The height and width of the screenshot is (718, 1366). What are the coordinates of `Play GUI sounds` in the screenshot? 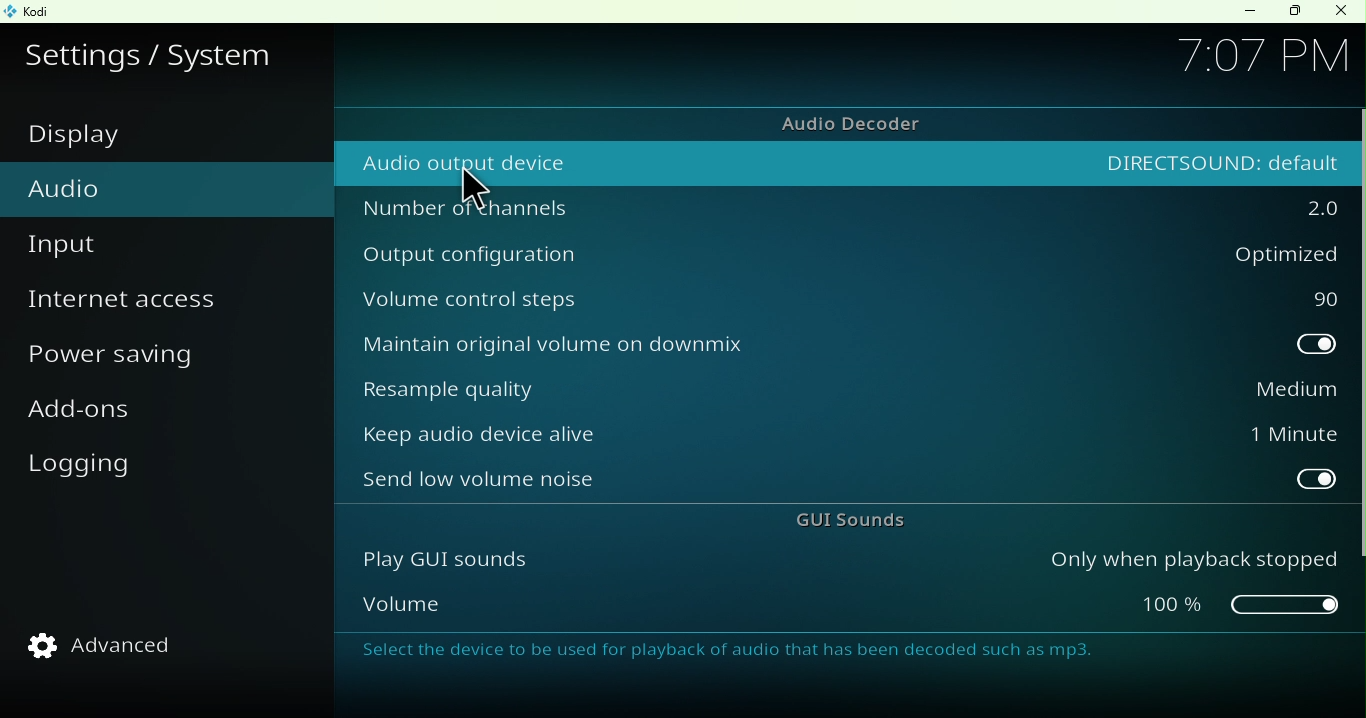 It's located at (694, 563).